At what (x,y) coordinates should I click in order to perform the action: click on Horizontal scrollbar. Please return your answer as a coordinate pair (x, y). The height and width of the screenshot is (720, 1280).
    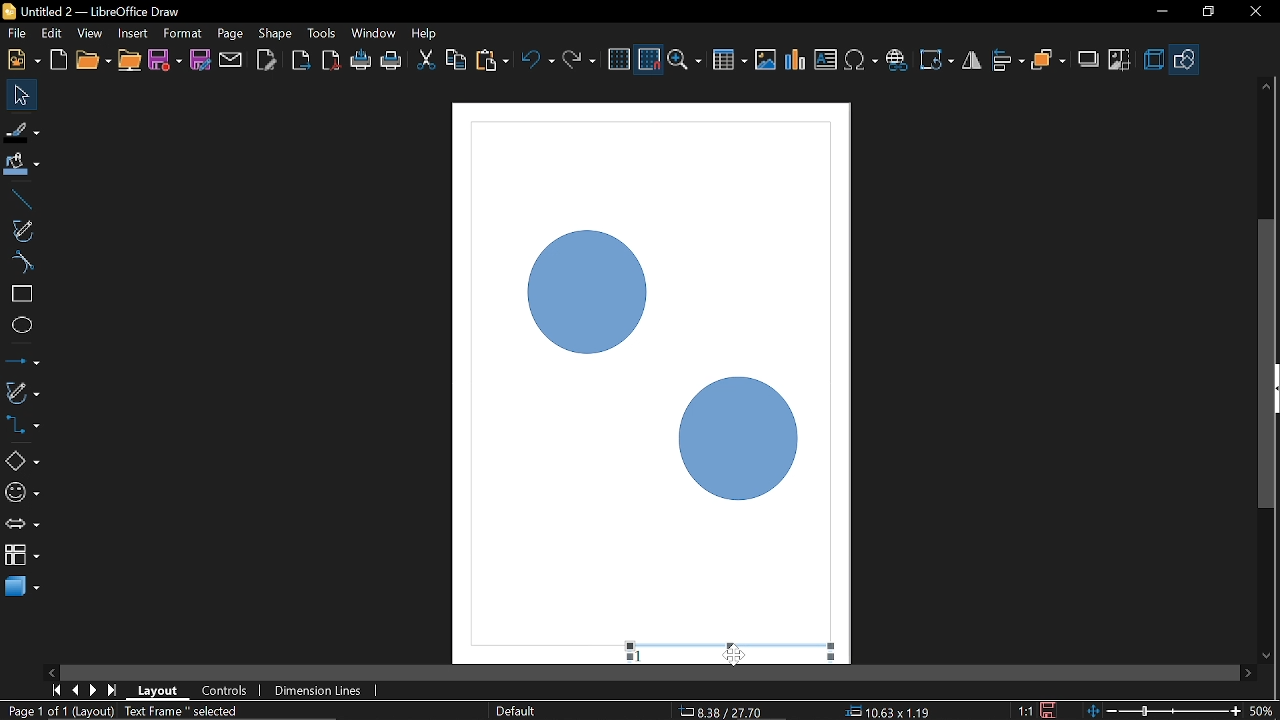
    Looking at the image, I should click on (650, 673).